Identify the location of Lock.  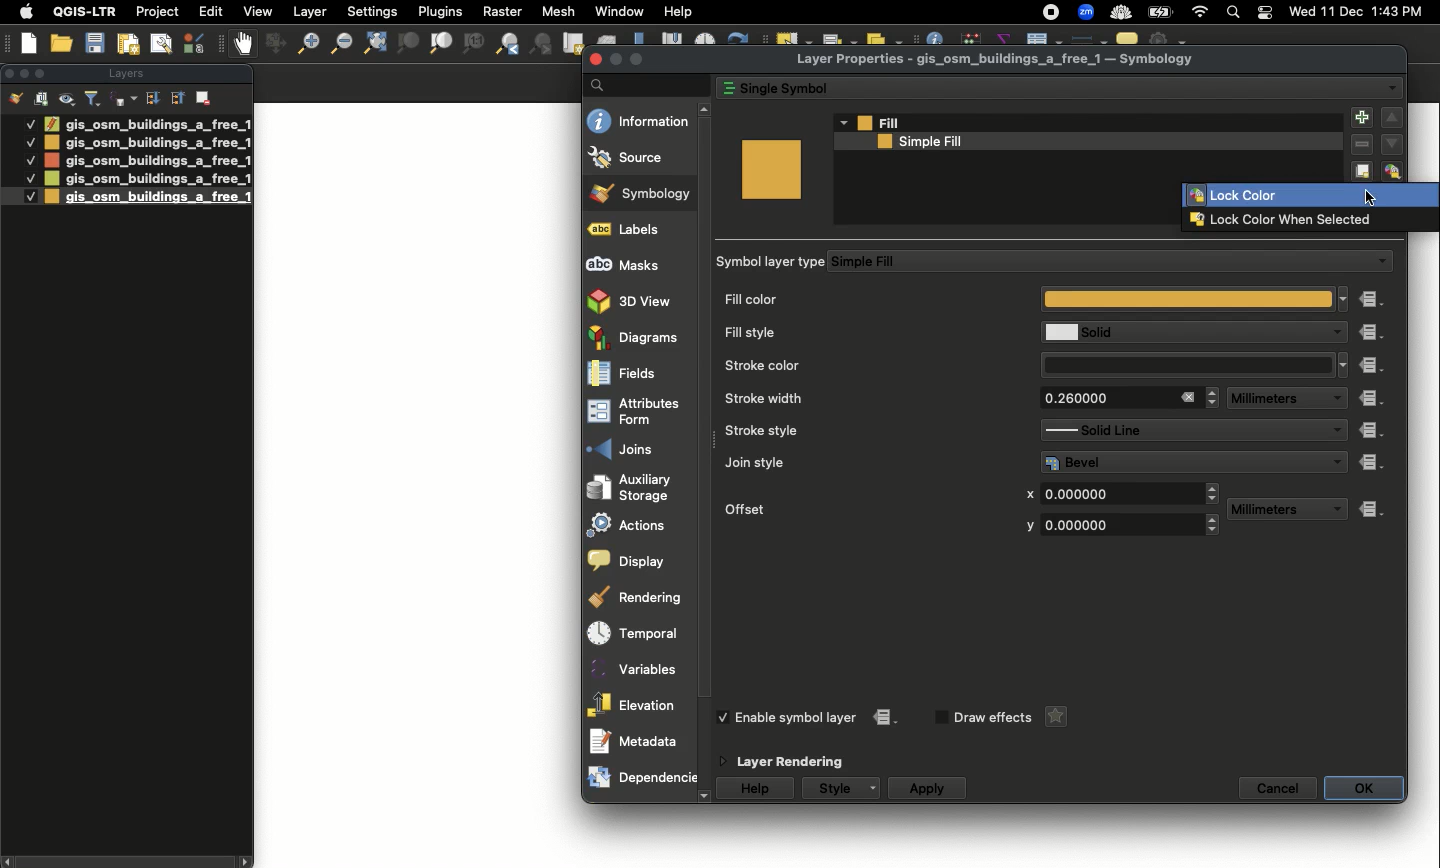
(1395, 171).